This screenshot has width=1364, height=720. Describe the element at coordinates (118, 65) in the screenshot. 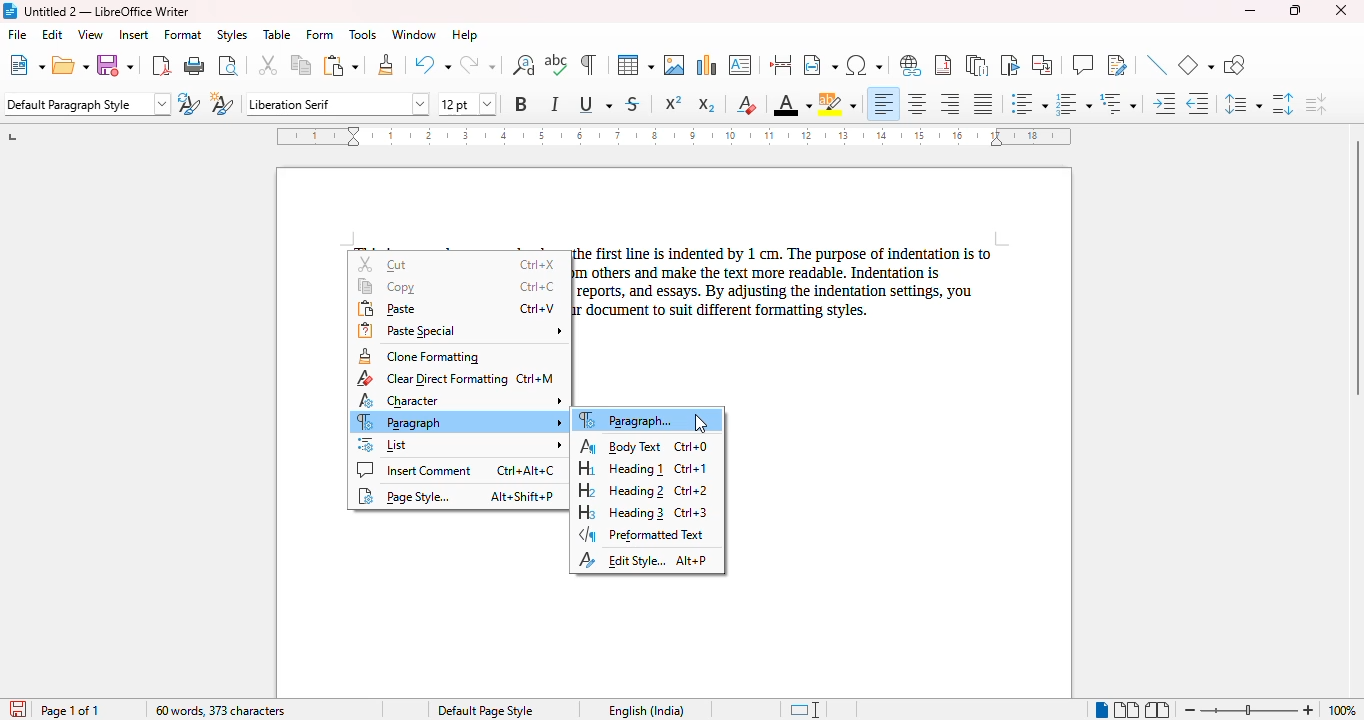

I see `save` at that location.